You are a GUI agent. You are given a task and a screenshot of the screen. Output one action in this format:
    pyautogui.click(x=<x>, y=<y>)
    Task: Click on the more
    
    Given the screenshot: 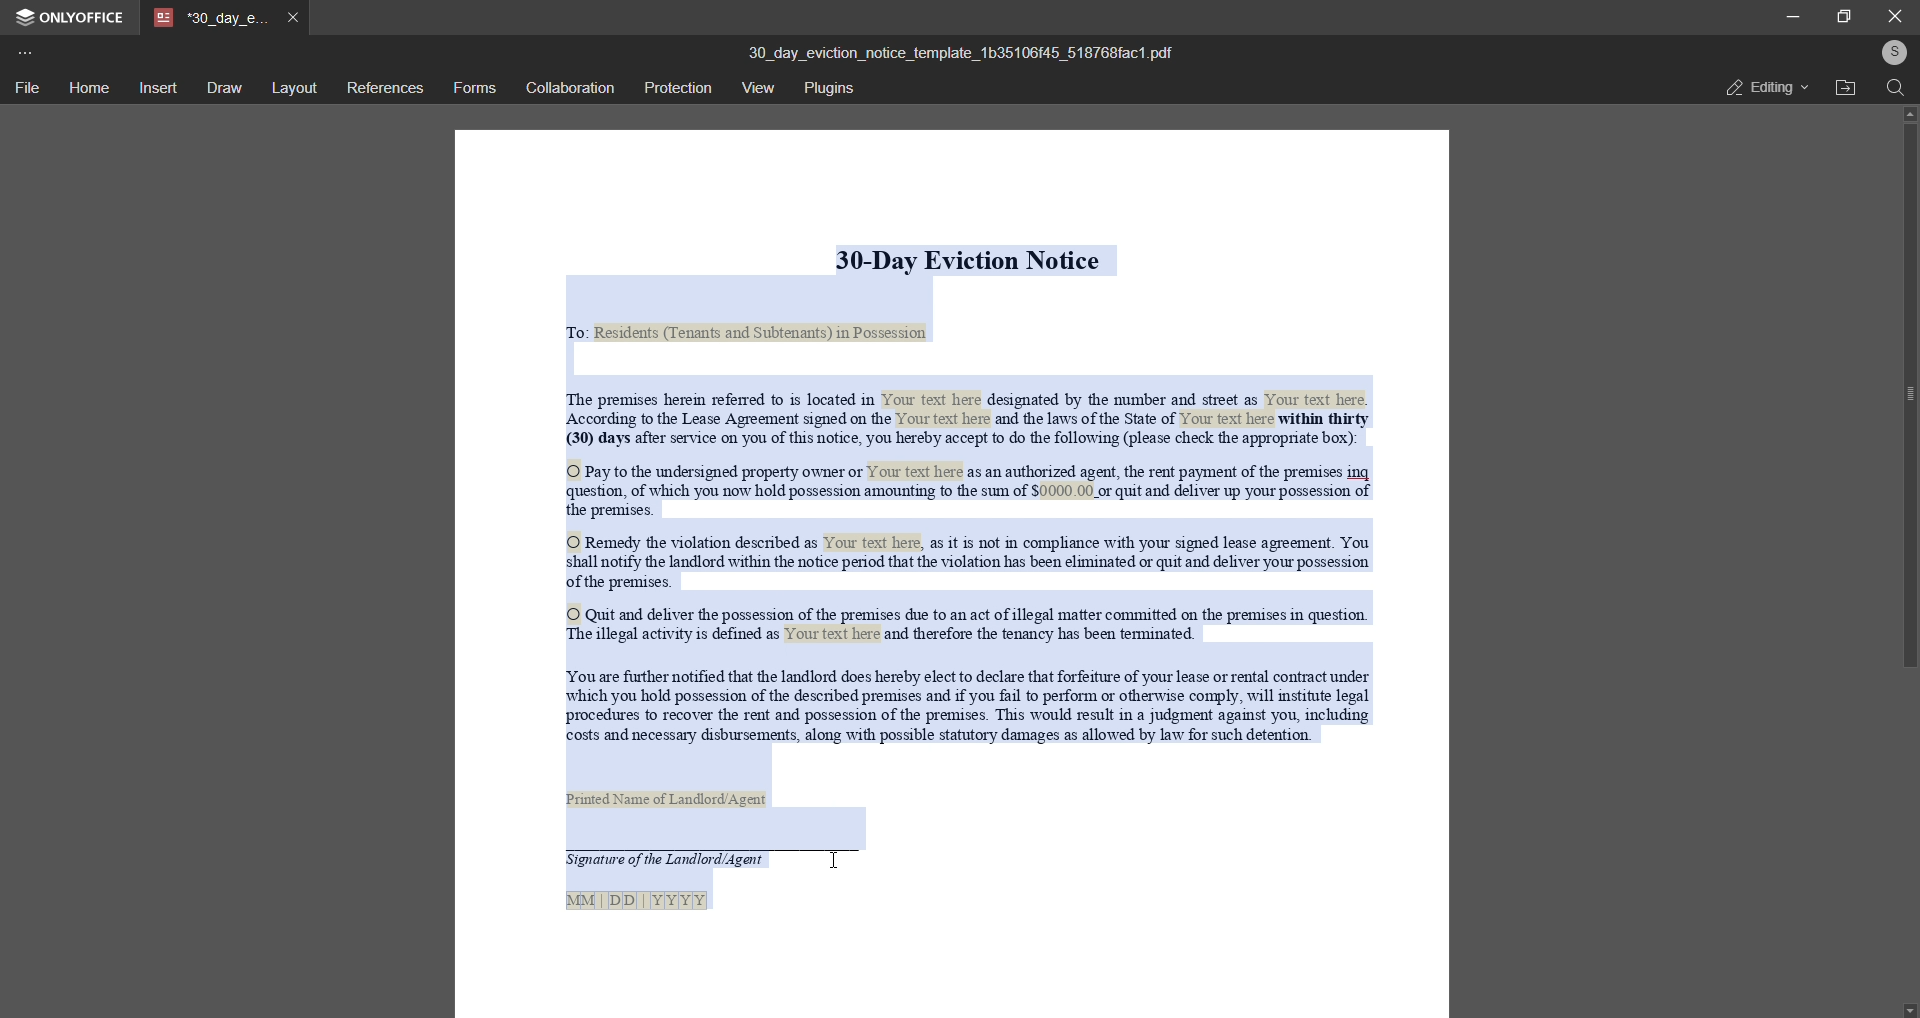 What is the action you would take?
    pyautogui.click(x=26, y=52)
    